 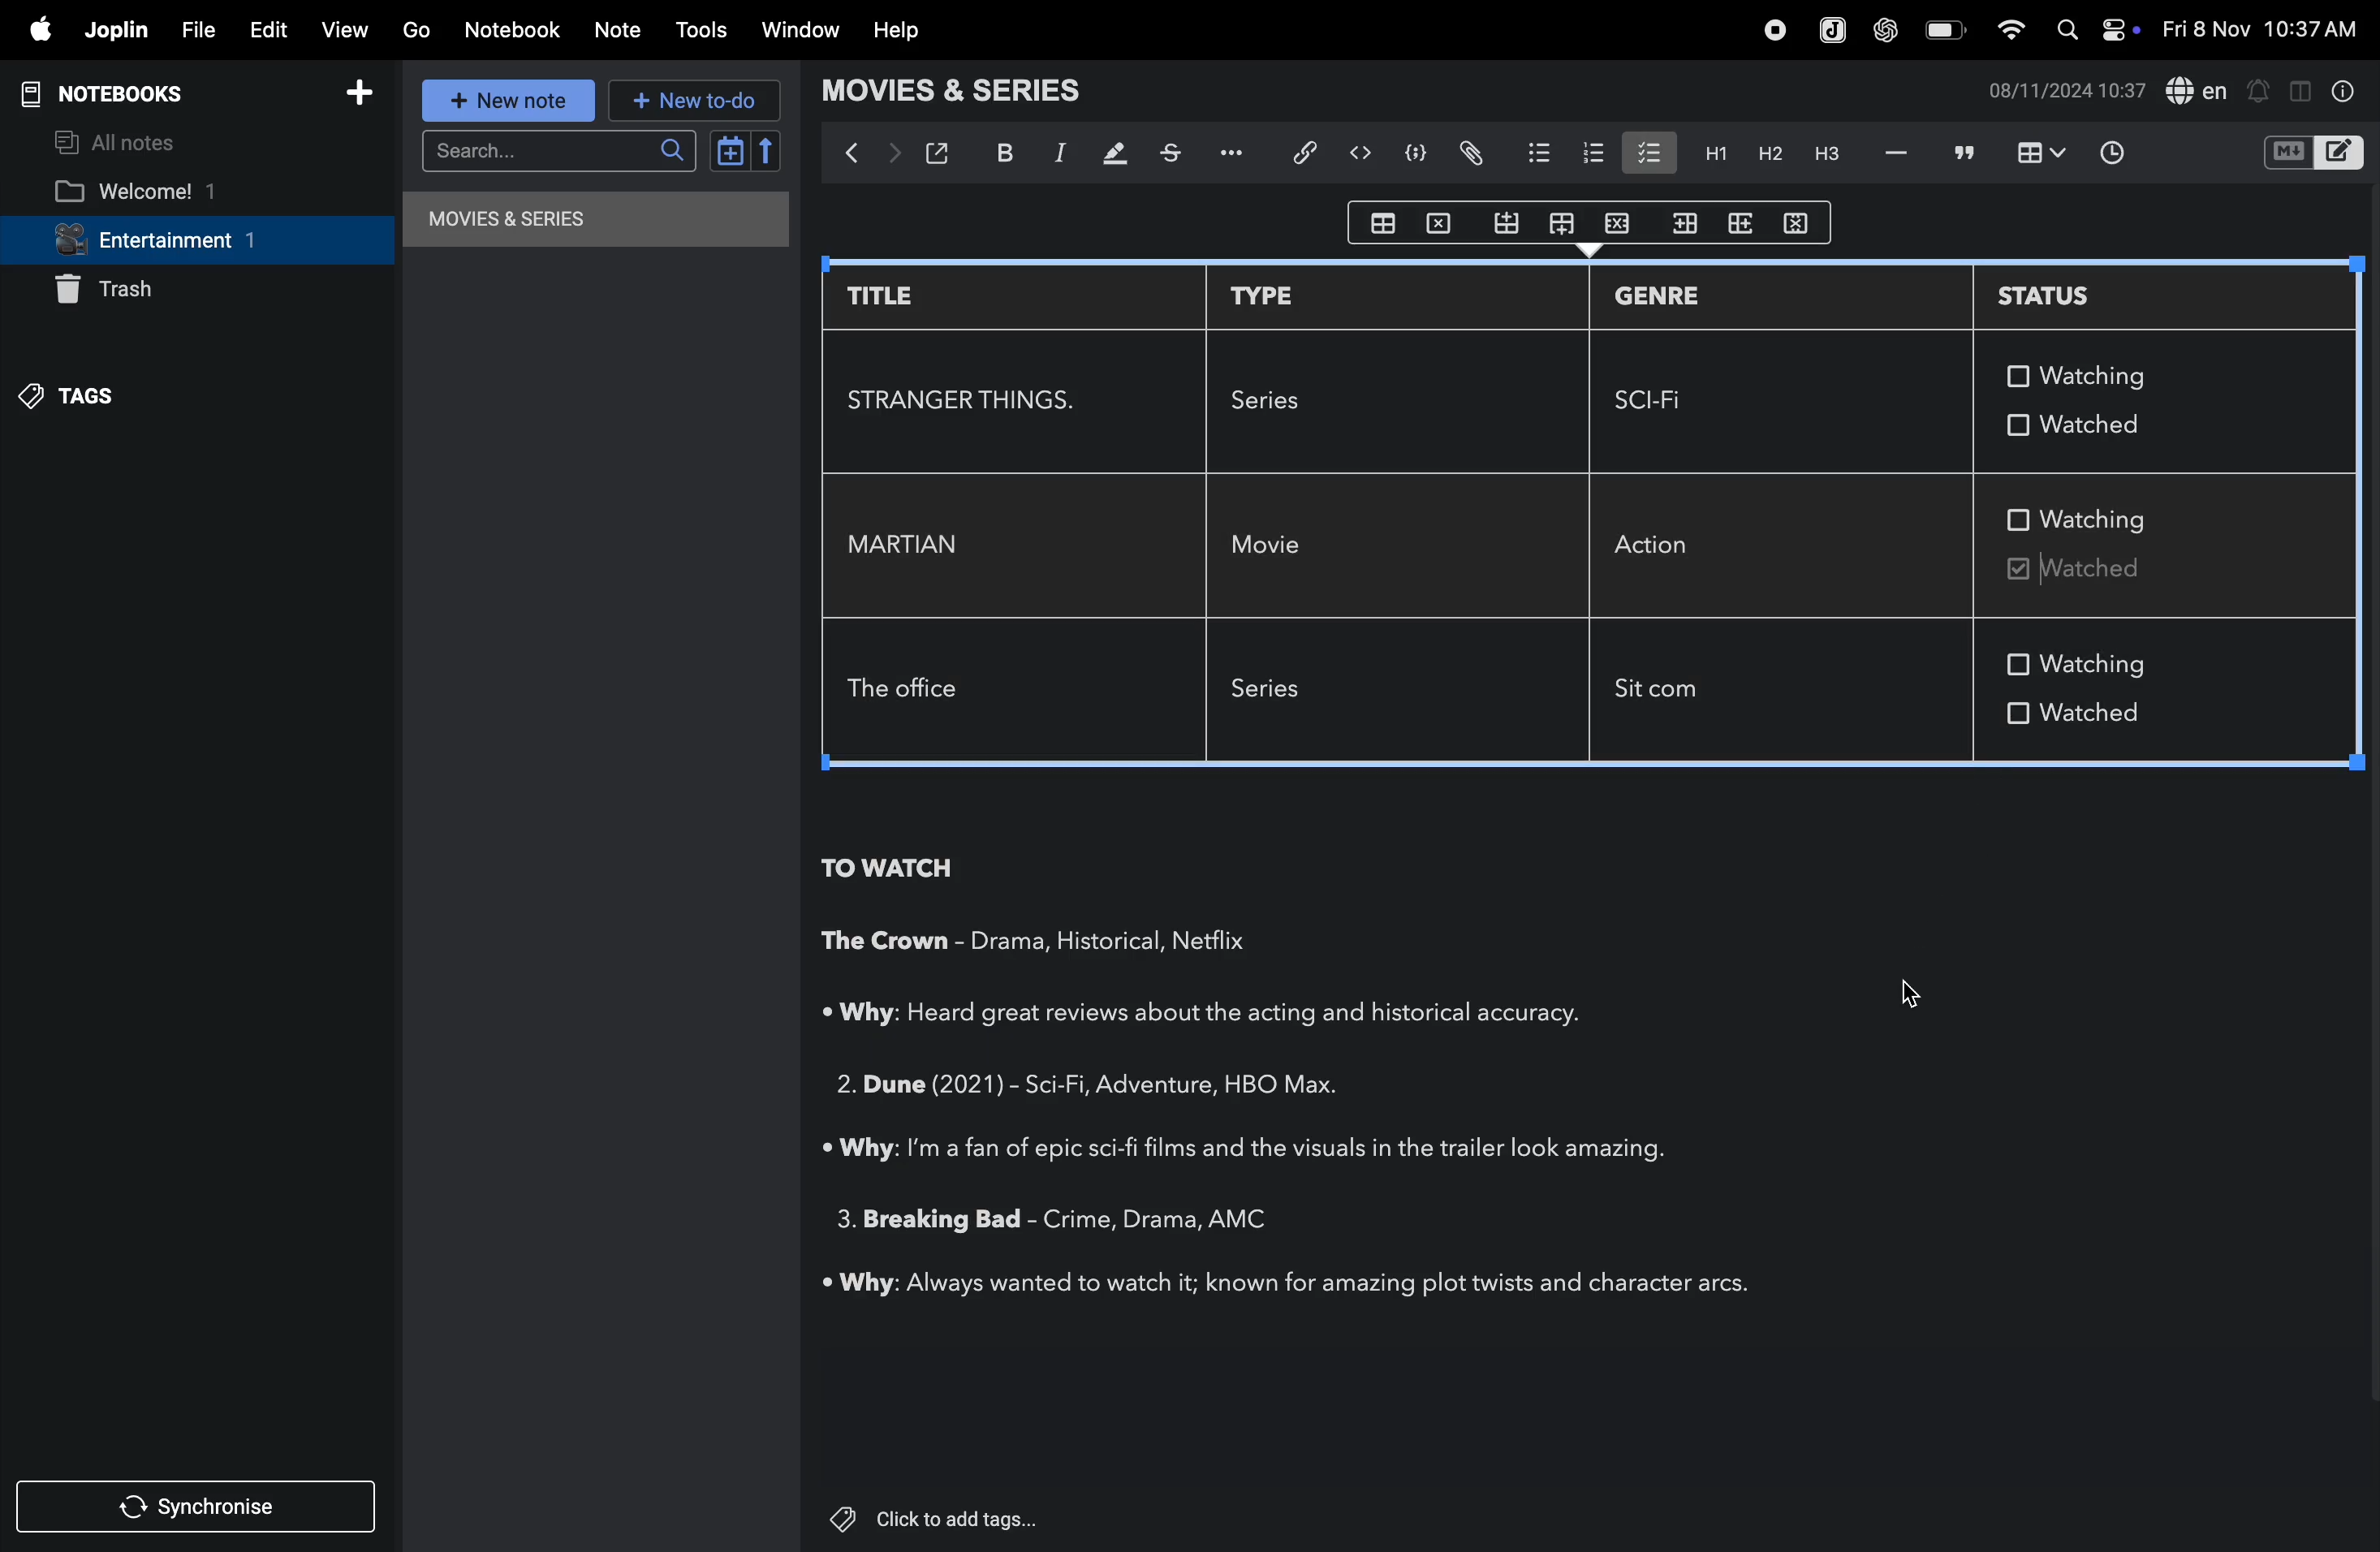 I want to click on movies and series, so click(x=578, y=224).